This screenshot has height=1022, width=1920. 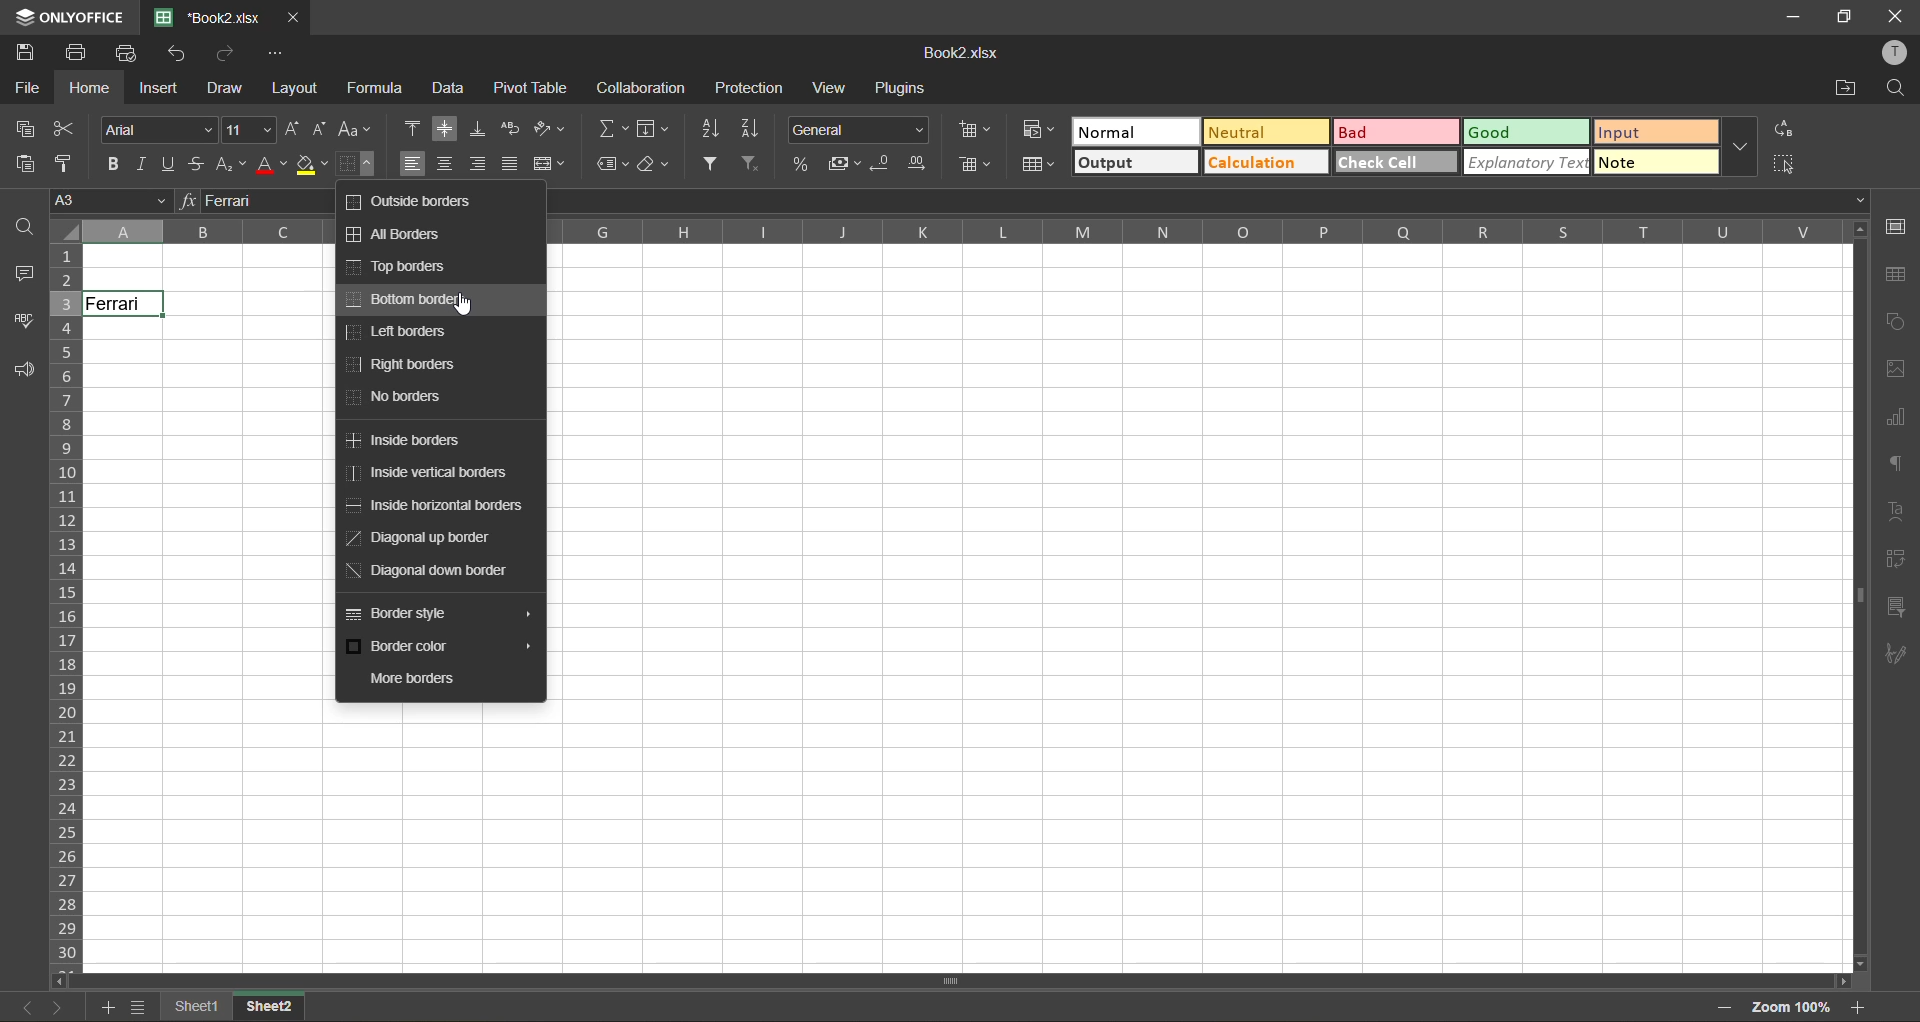 I want to click on no borders, so click(x=399, y=398).